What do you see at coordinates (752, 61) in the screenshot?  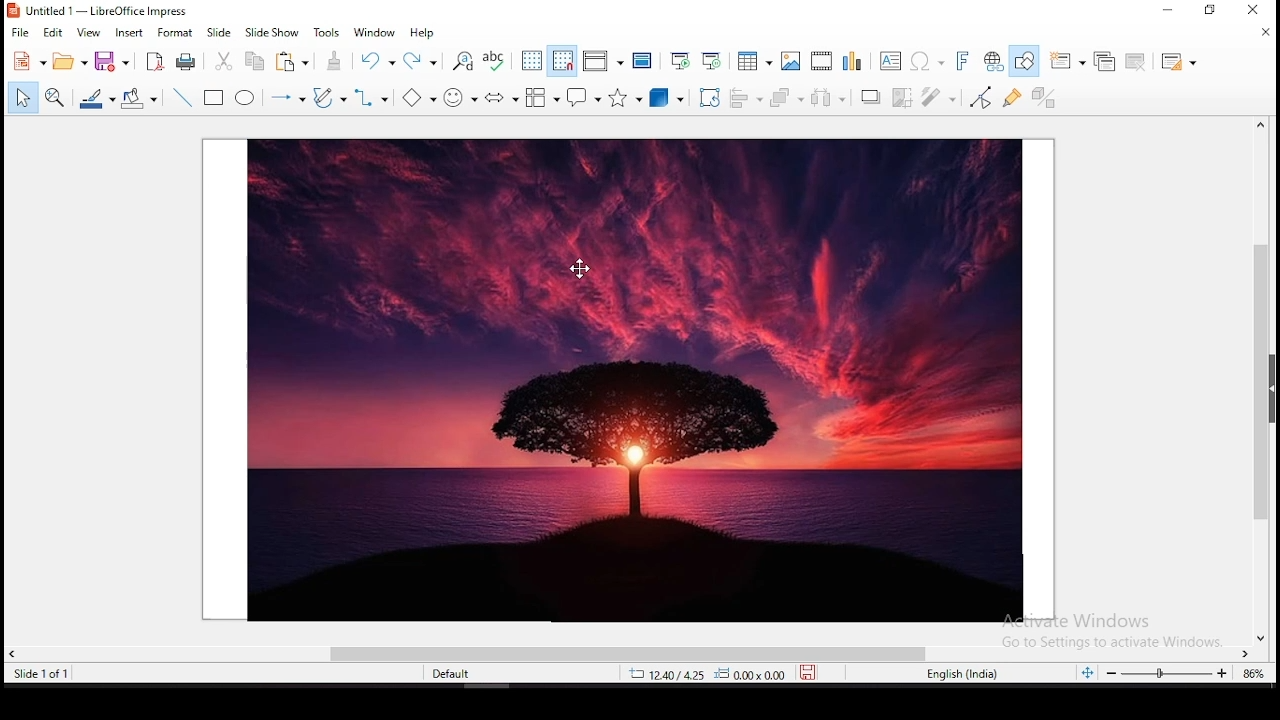 I see `tables` at bounding box center [752, 61].